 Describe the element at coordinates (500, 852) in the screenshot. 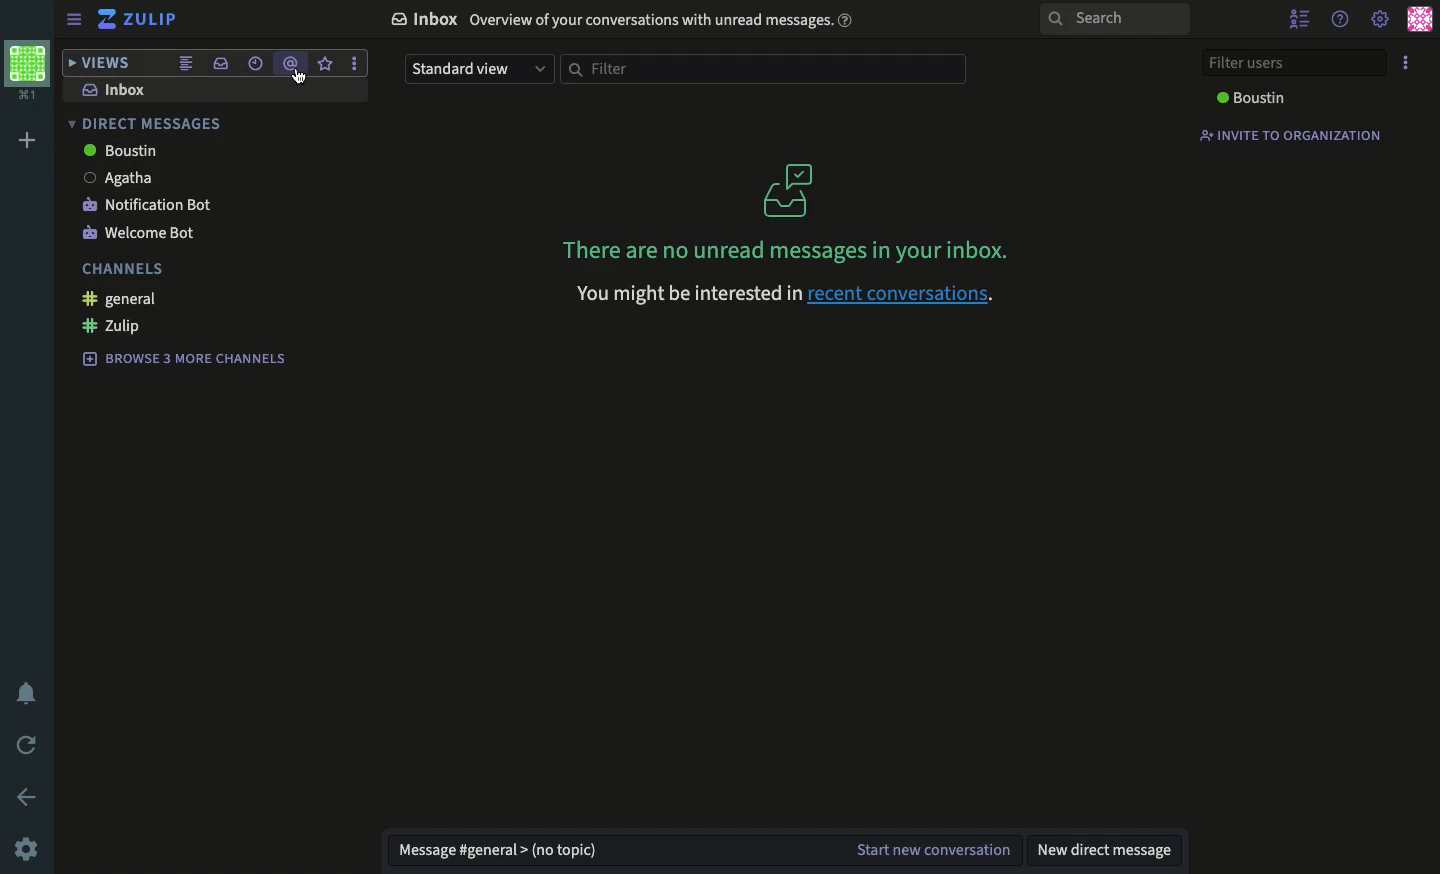

I see `message general` at that location.